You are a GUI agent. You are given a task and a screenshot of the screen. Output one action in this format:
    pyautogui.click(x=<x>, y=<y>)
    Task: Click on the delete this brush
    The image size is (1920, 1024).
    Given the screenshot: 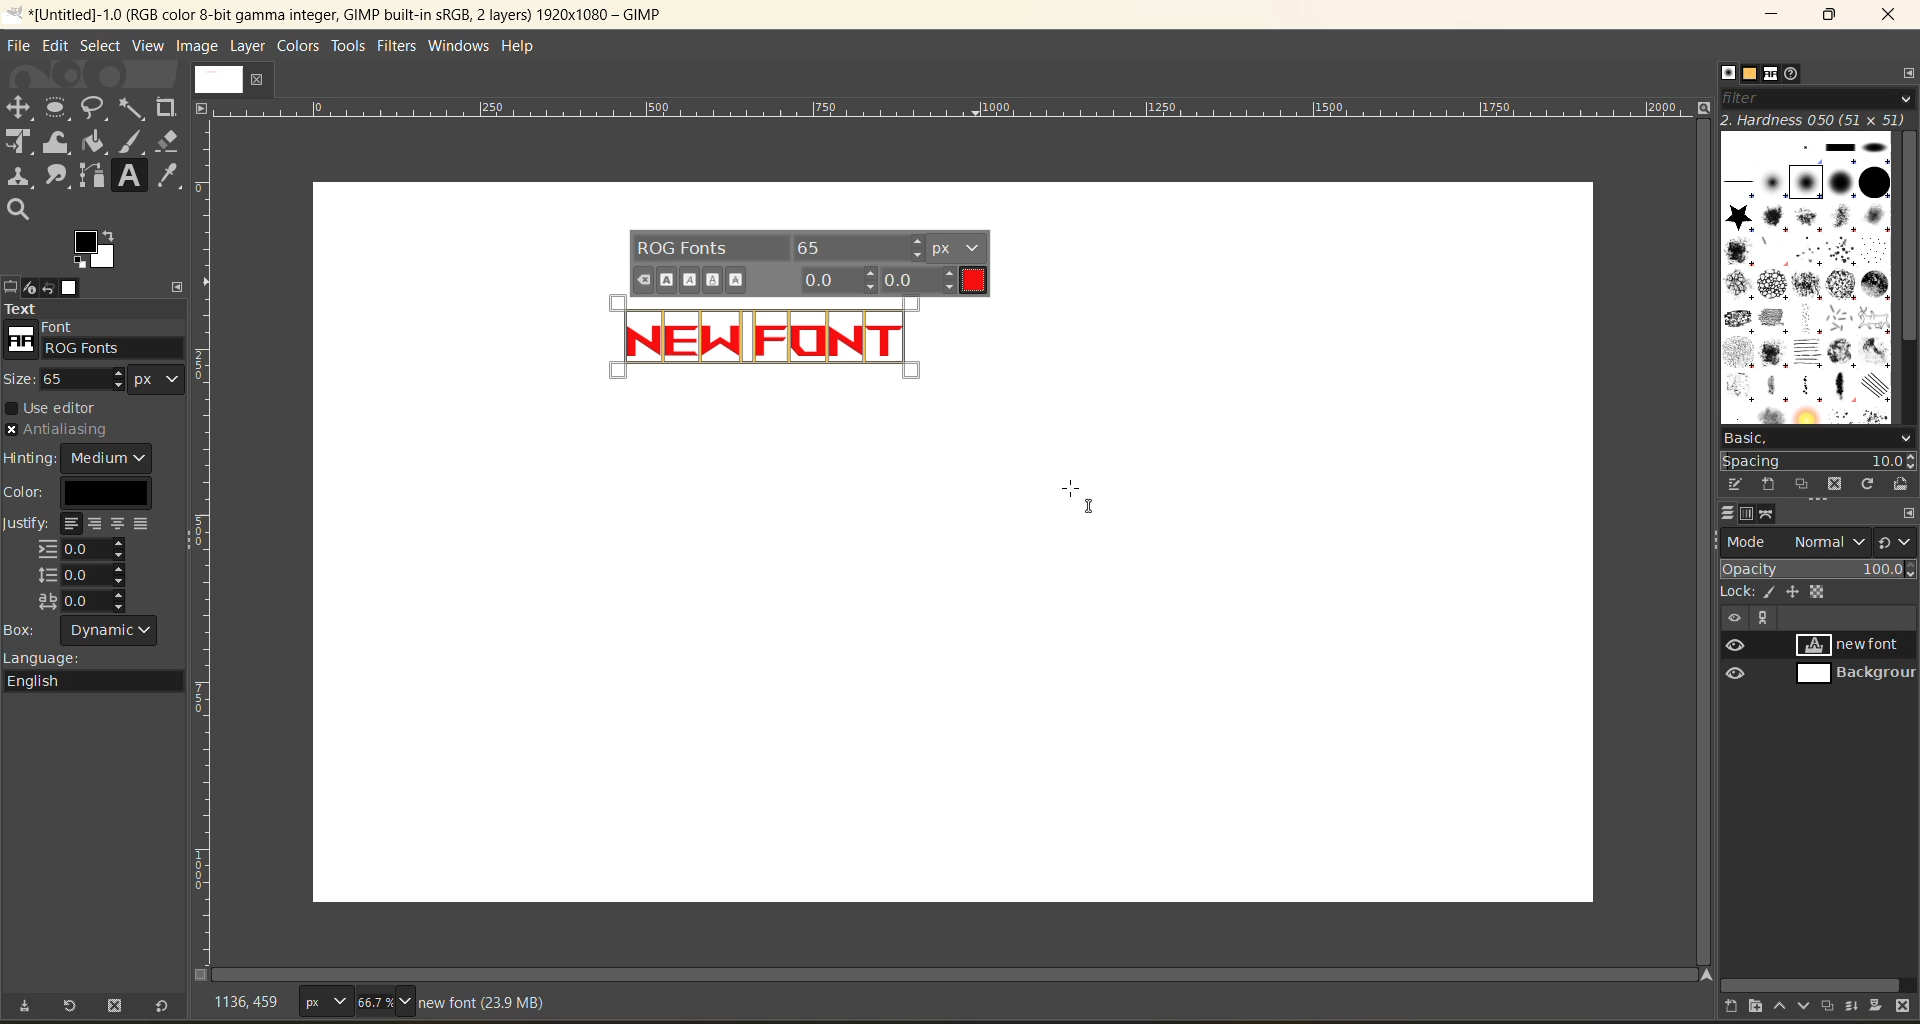 What is the action you would take?
    pyautogui.click(x=1839, y=481)
    